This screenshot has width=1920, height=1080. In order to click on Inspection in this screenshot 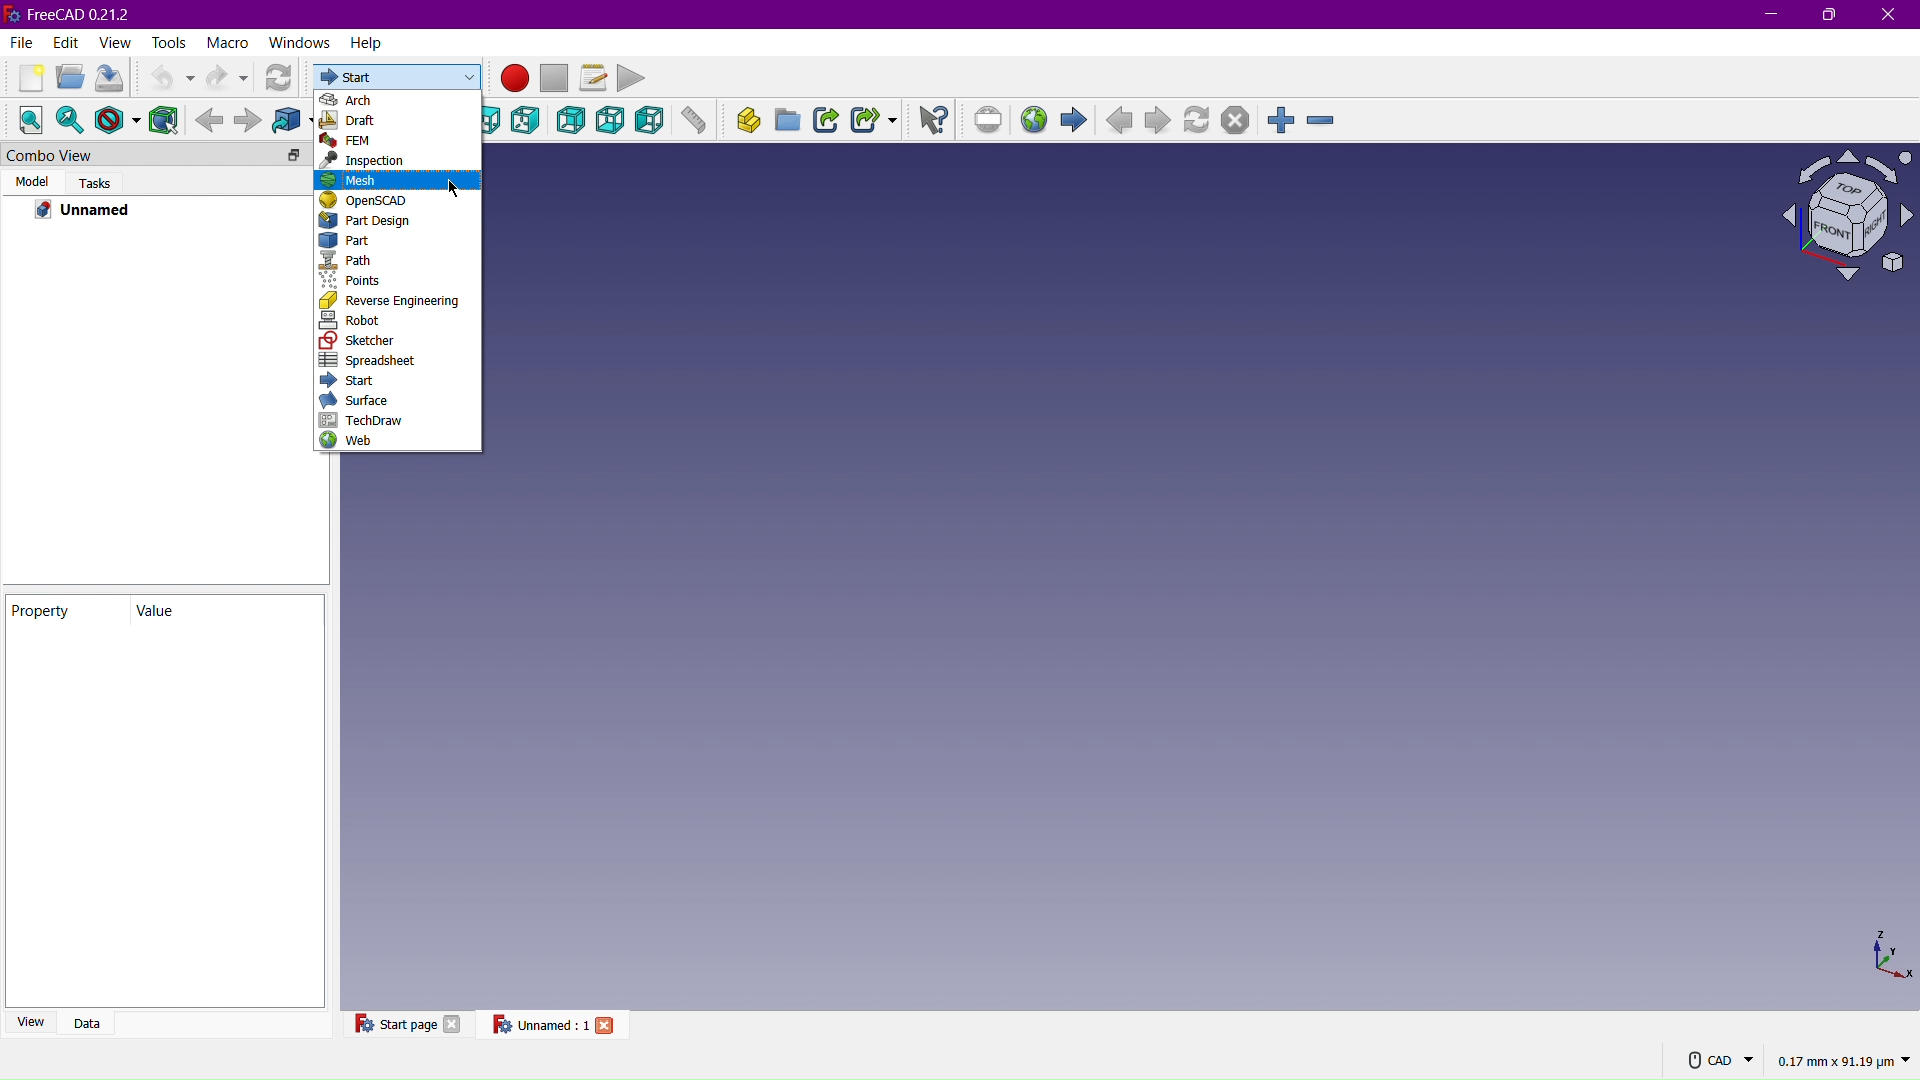, I will do `click(402, 162)`.